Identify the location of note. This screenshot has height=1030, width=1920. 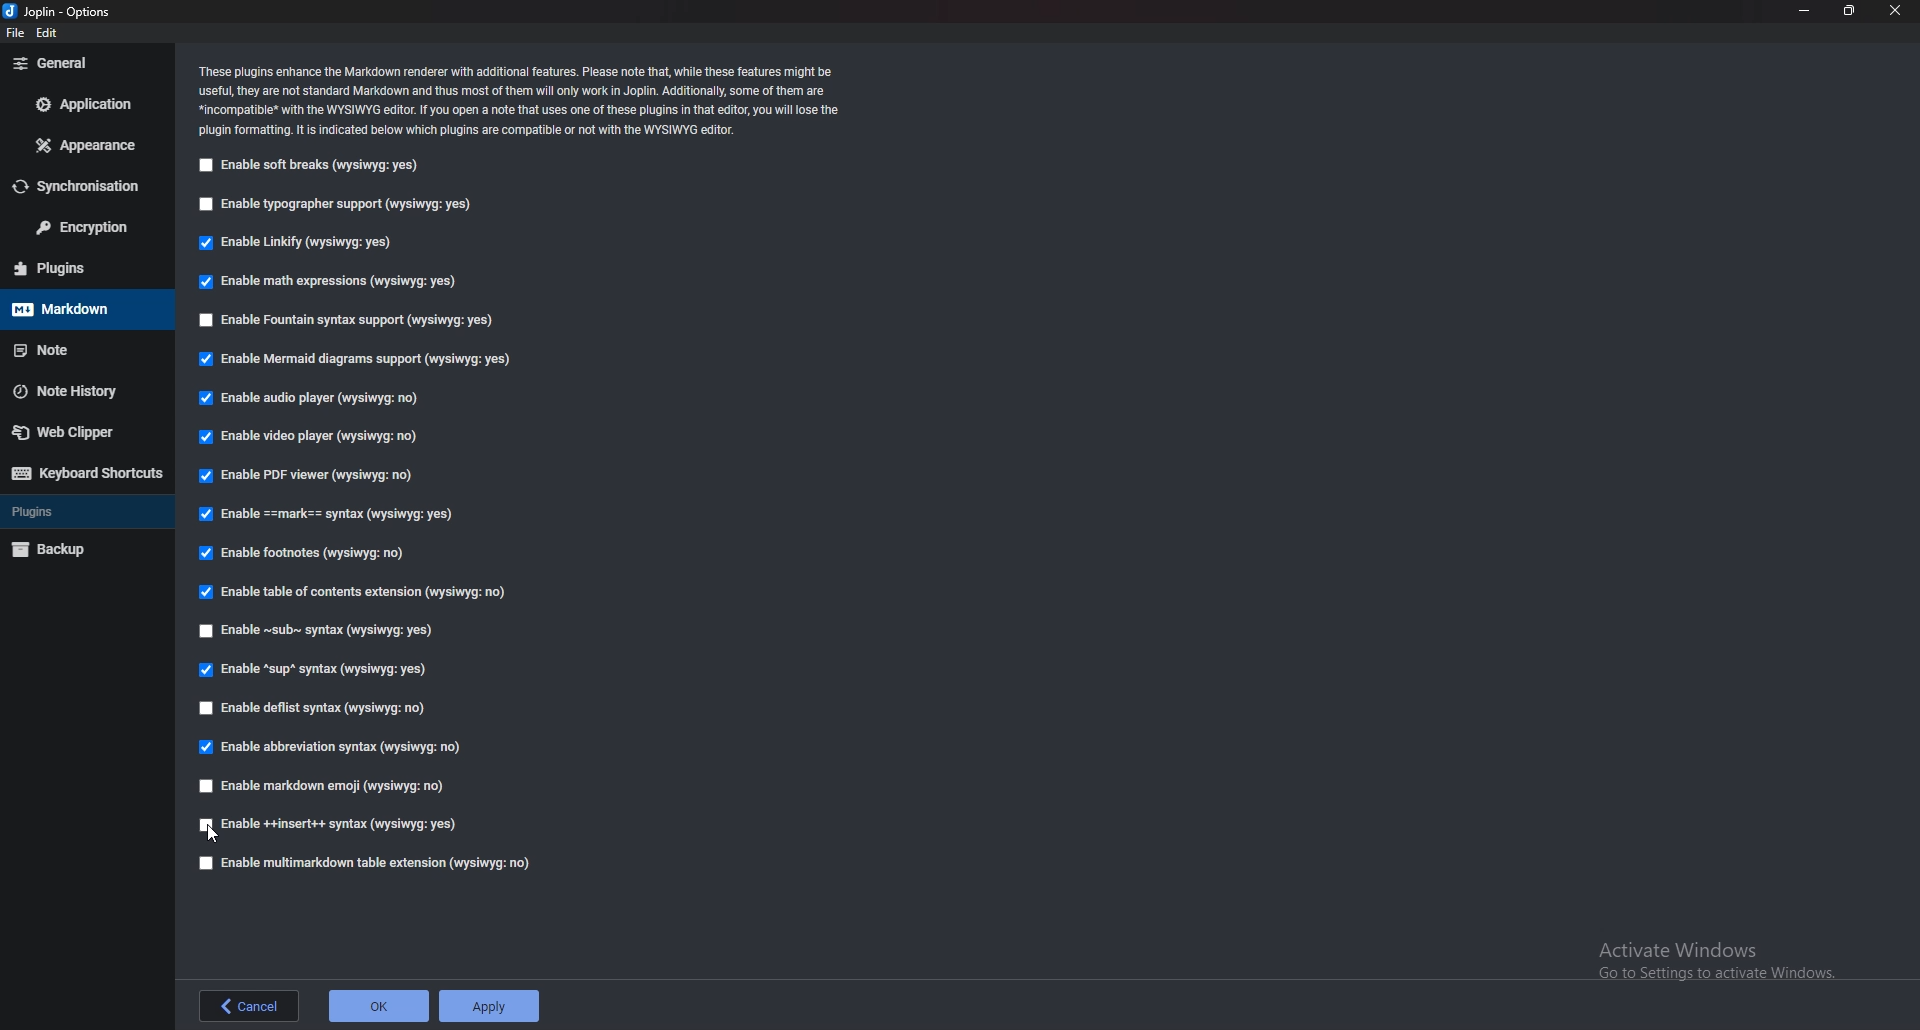
(84, 350).